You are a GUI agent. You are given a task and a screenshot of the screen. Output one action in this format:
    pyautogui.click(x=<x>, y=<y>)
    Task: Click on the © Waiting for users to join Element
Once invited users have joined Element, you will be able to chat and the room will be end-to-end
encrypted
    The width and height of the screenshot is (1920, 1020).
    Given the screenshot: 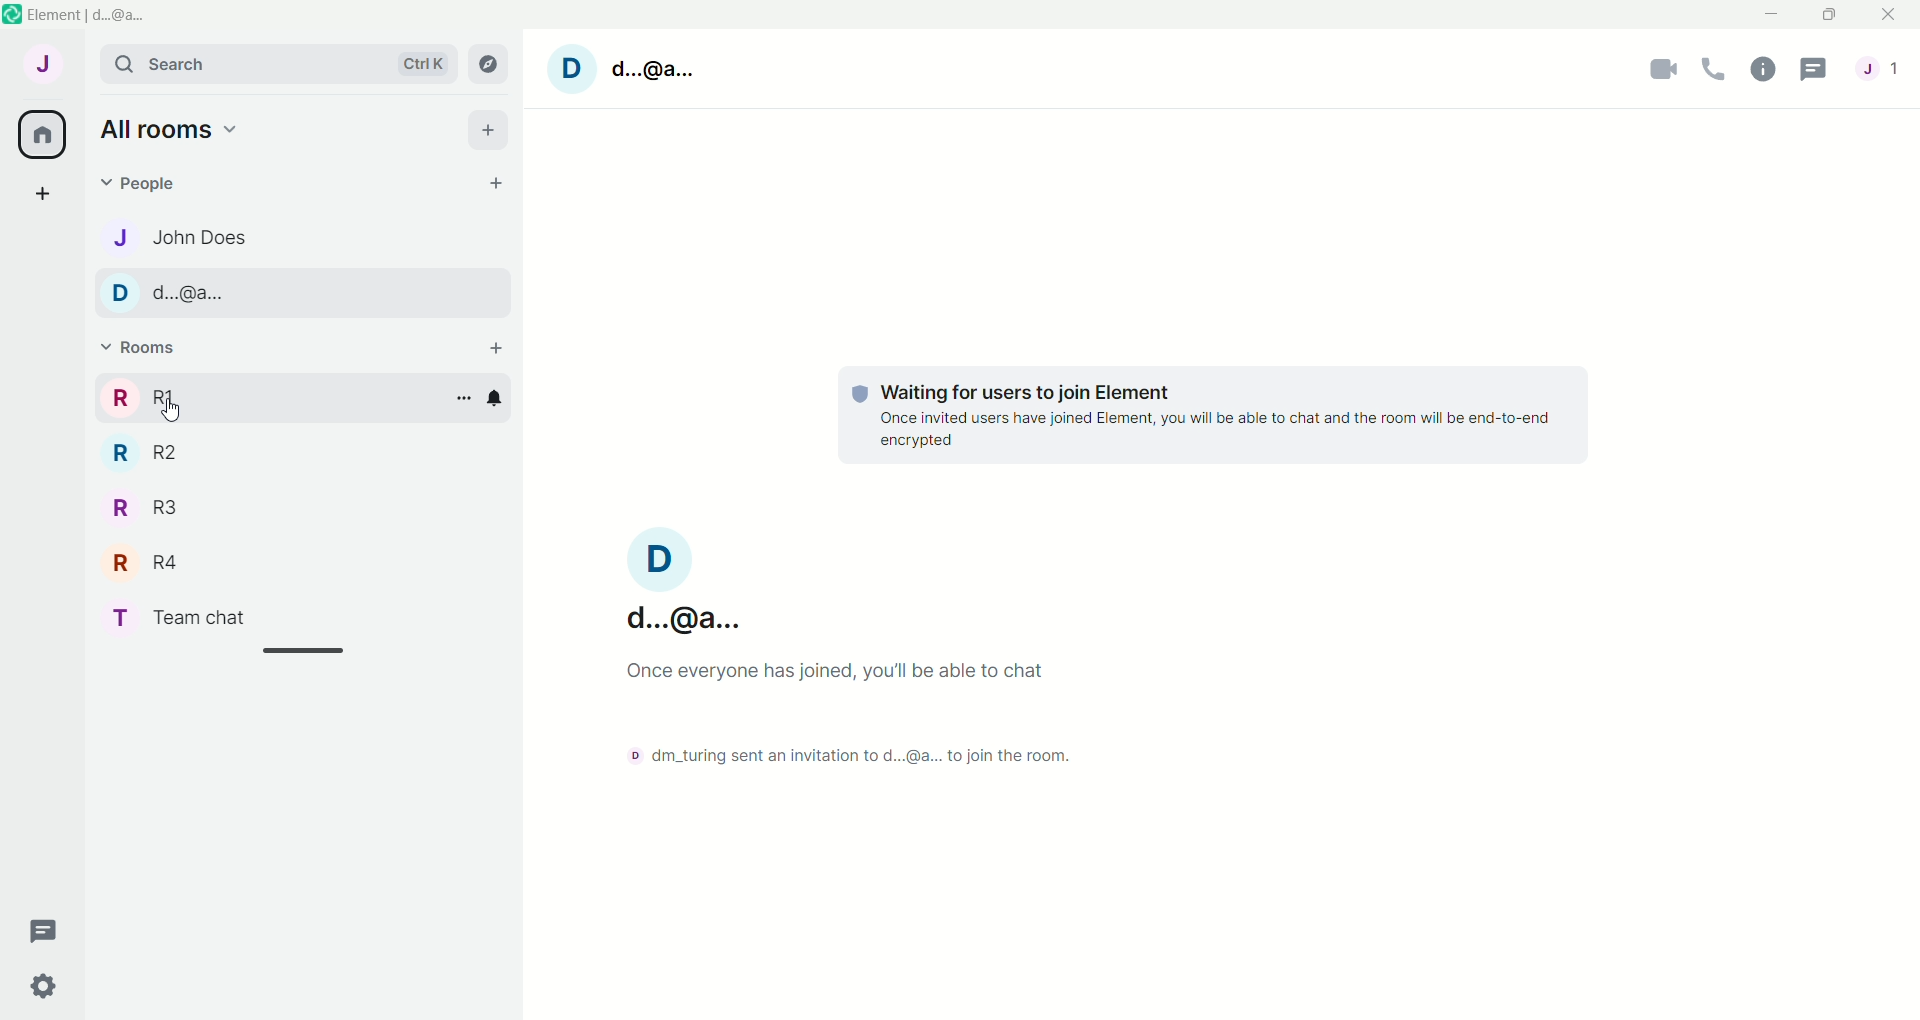 What is the action you would take?
    pyautogui.click(x=1214, y=420)
    